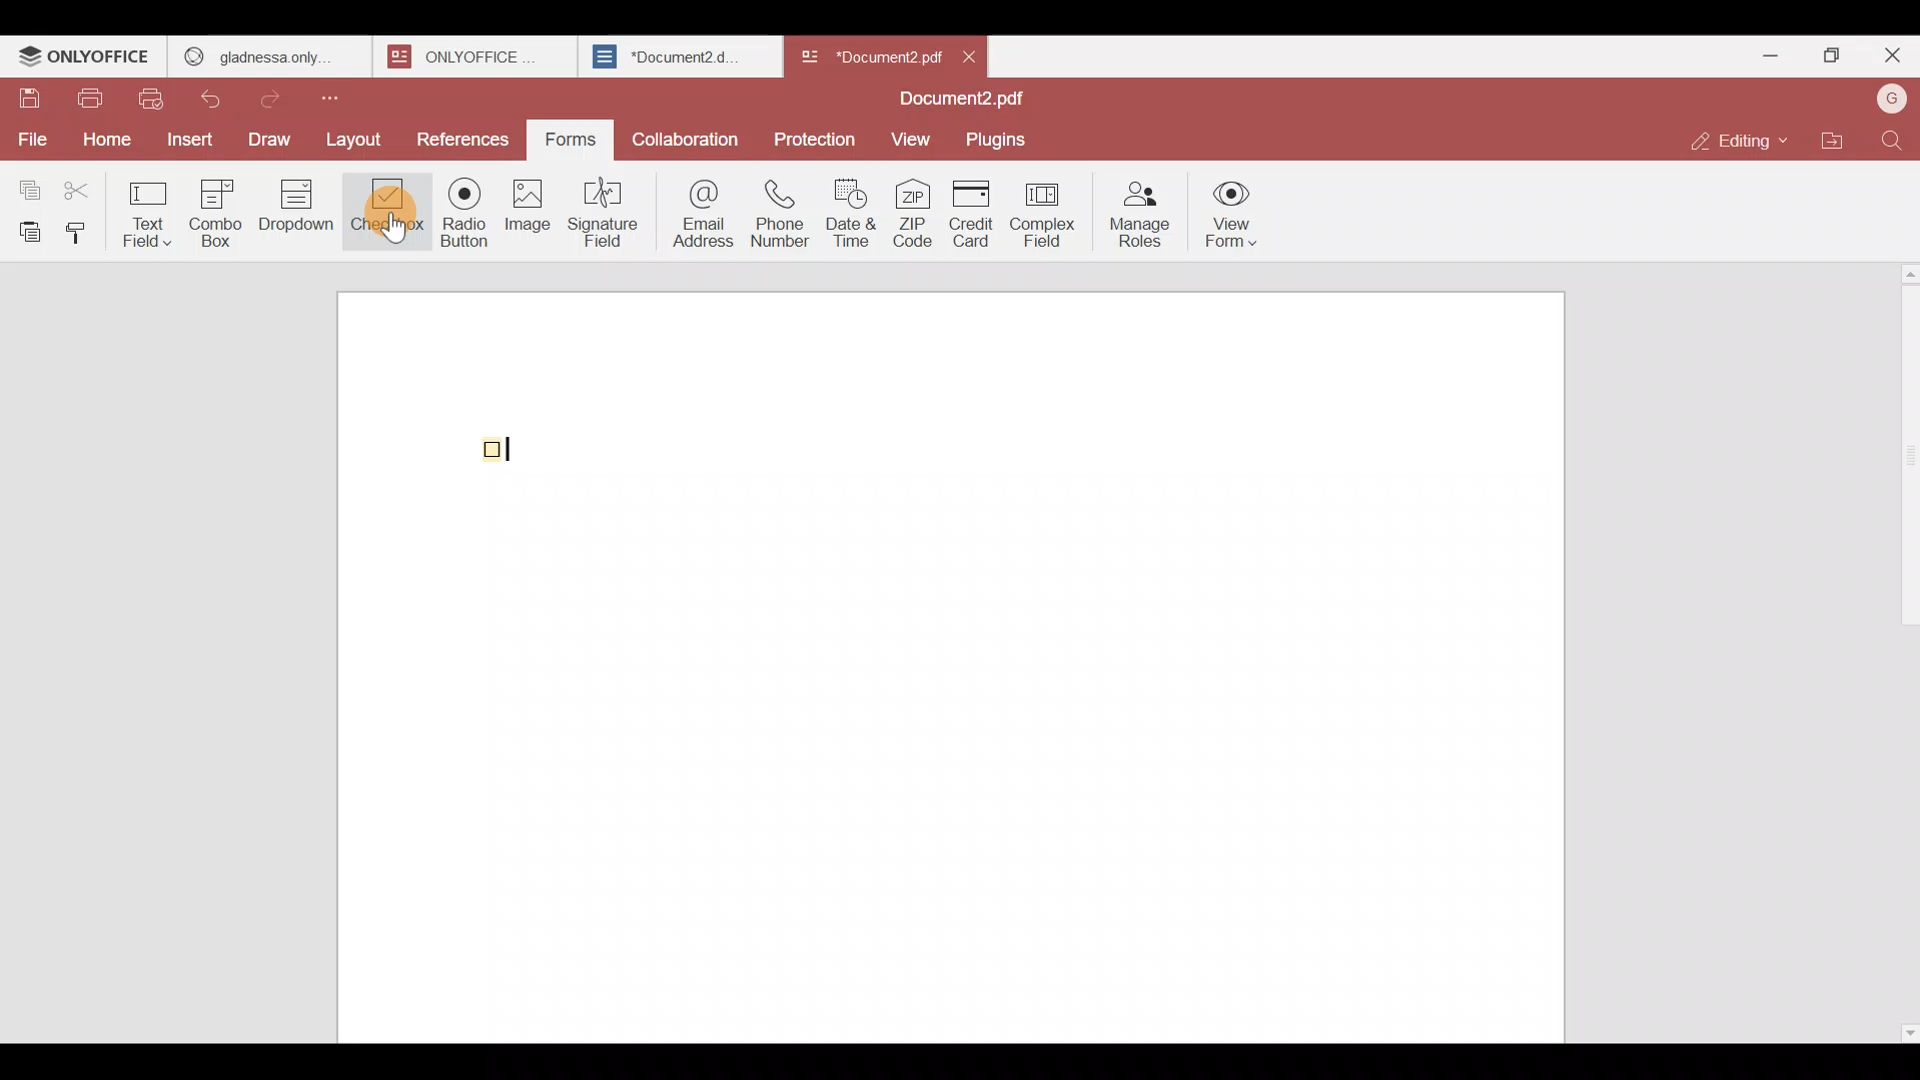 Image resolution: width=1920 pixels, height=1080 pixels. Describe the element at coordinates (856, 213) in the screenshot. I see `Date & time` at that location.